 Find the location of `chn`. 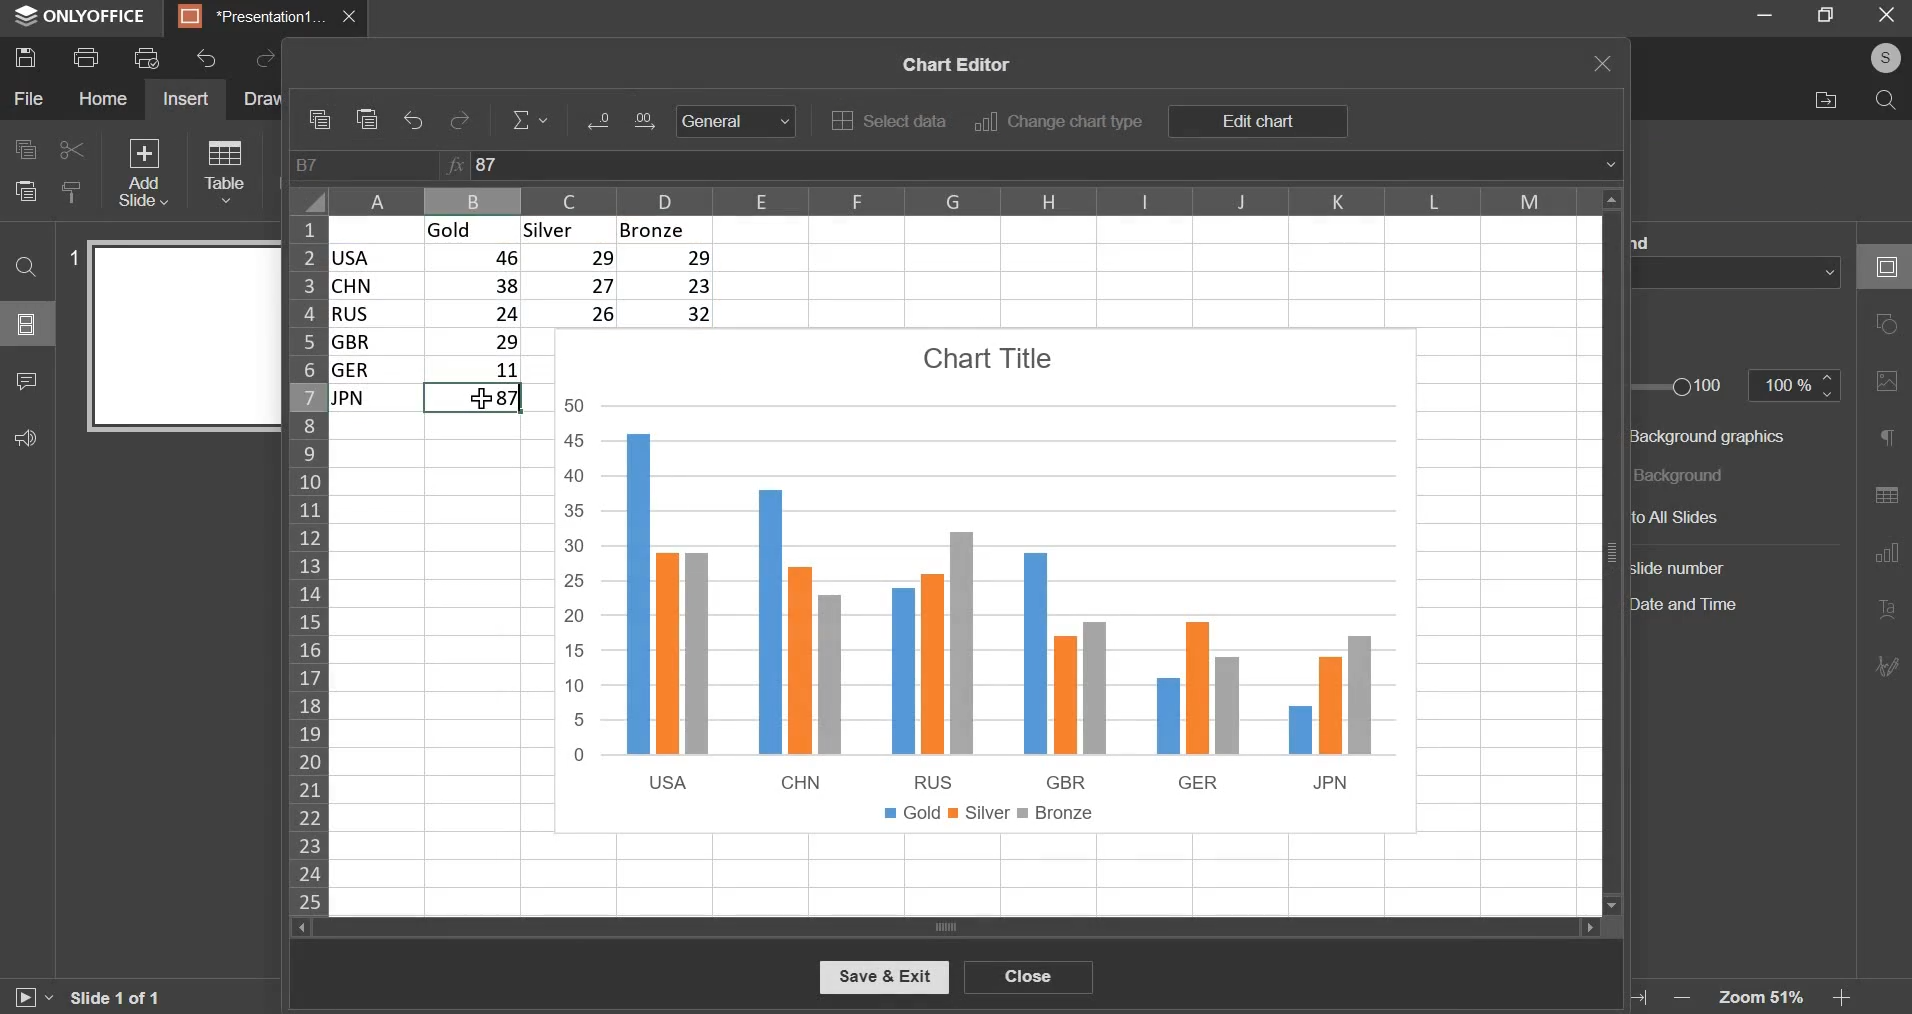

chn is located at coordinates (376, 285).